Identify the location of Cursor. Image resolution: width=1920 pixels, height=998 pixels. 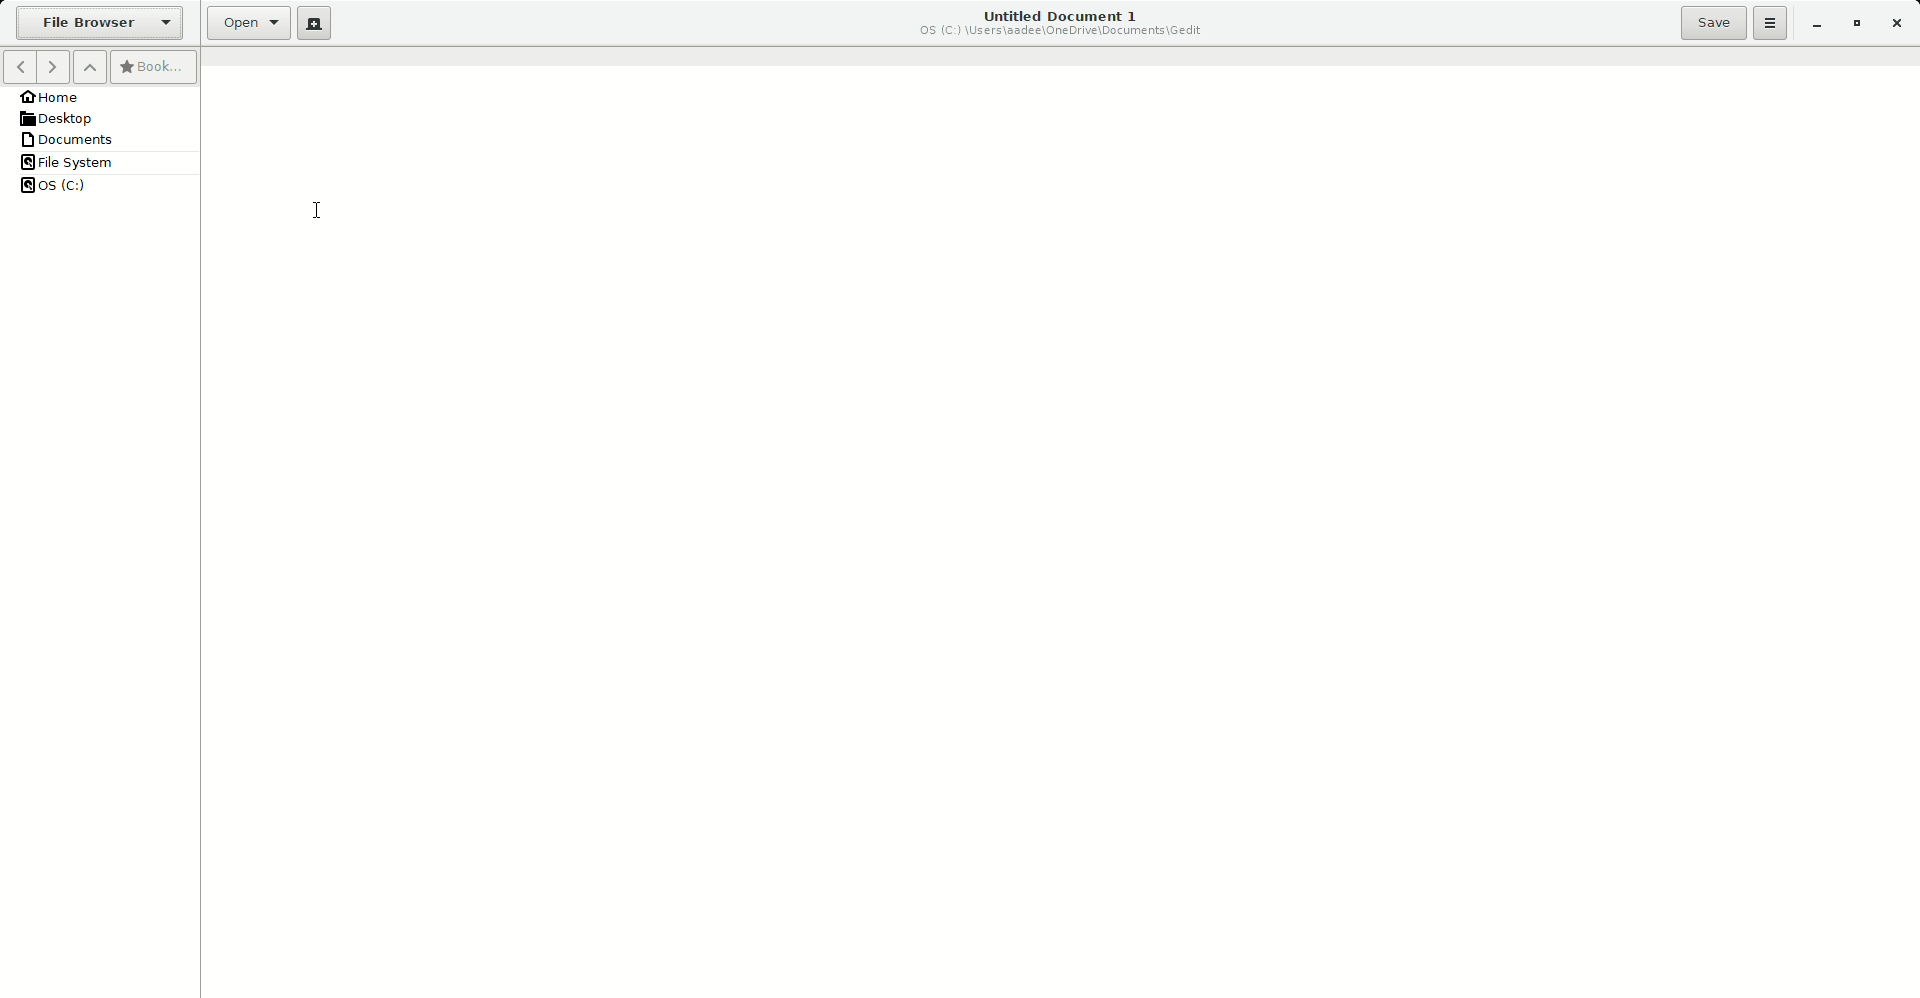
(318, 210).